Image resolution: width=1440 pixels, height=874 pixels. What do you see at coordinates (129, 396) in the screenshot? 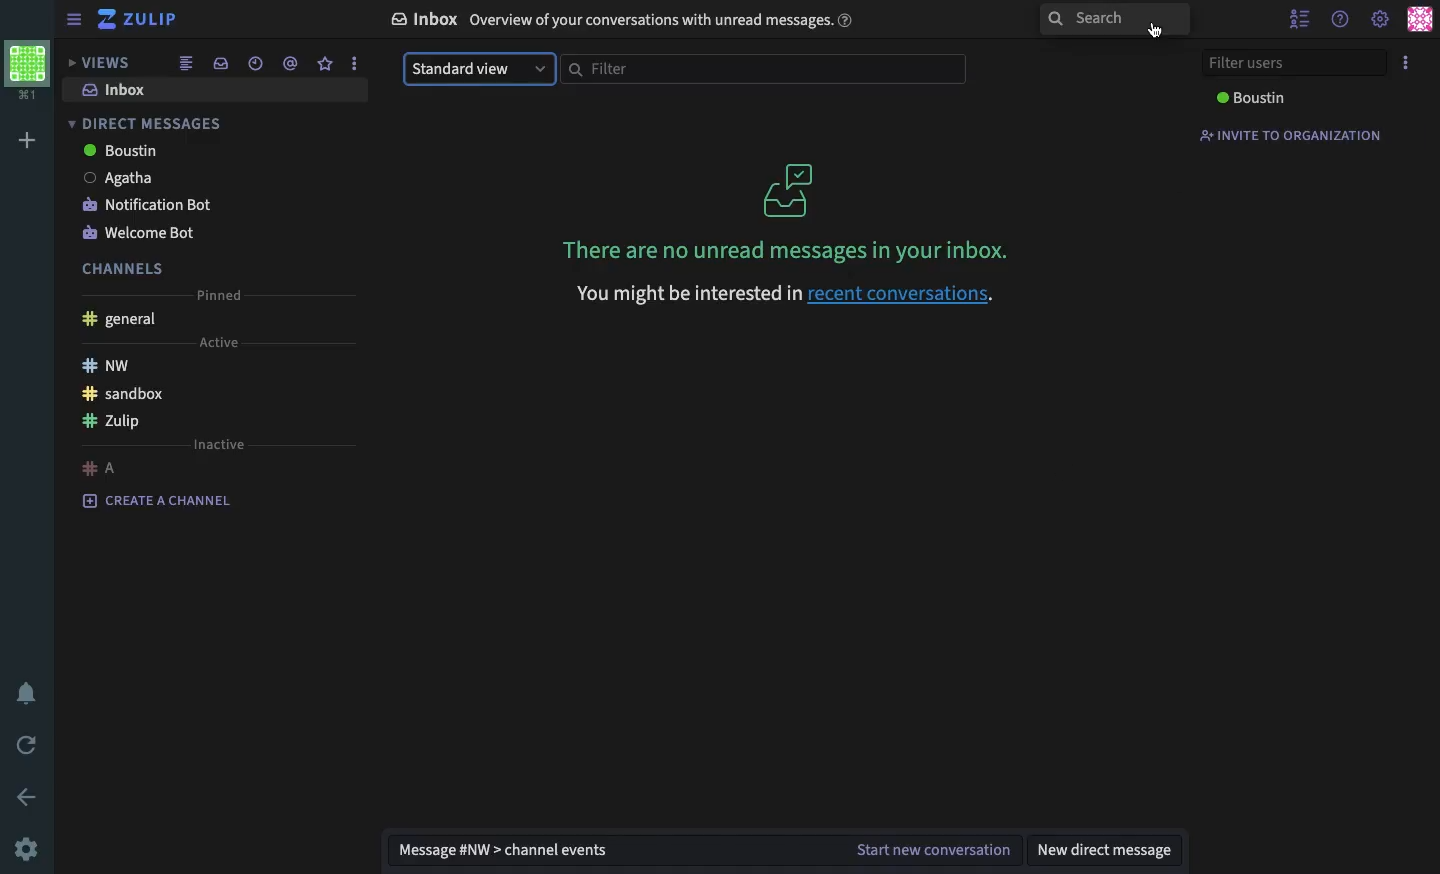
I see `sandbox` at bounding box center [129, 396].